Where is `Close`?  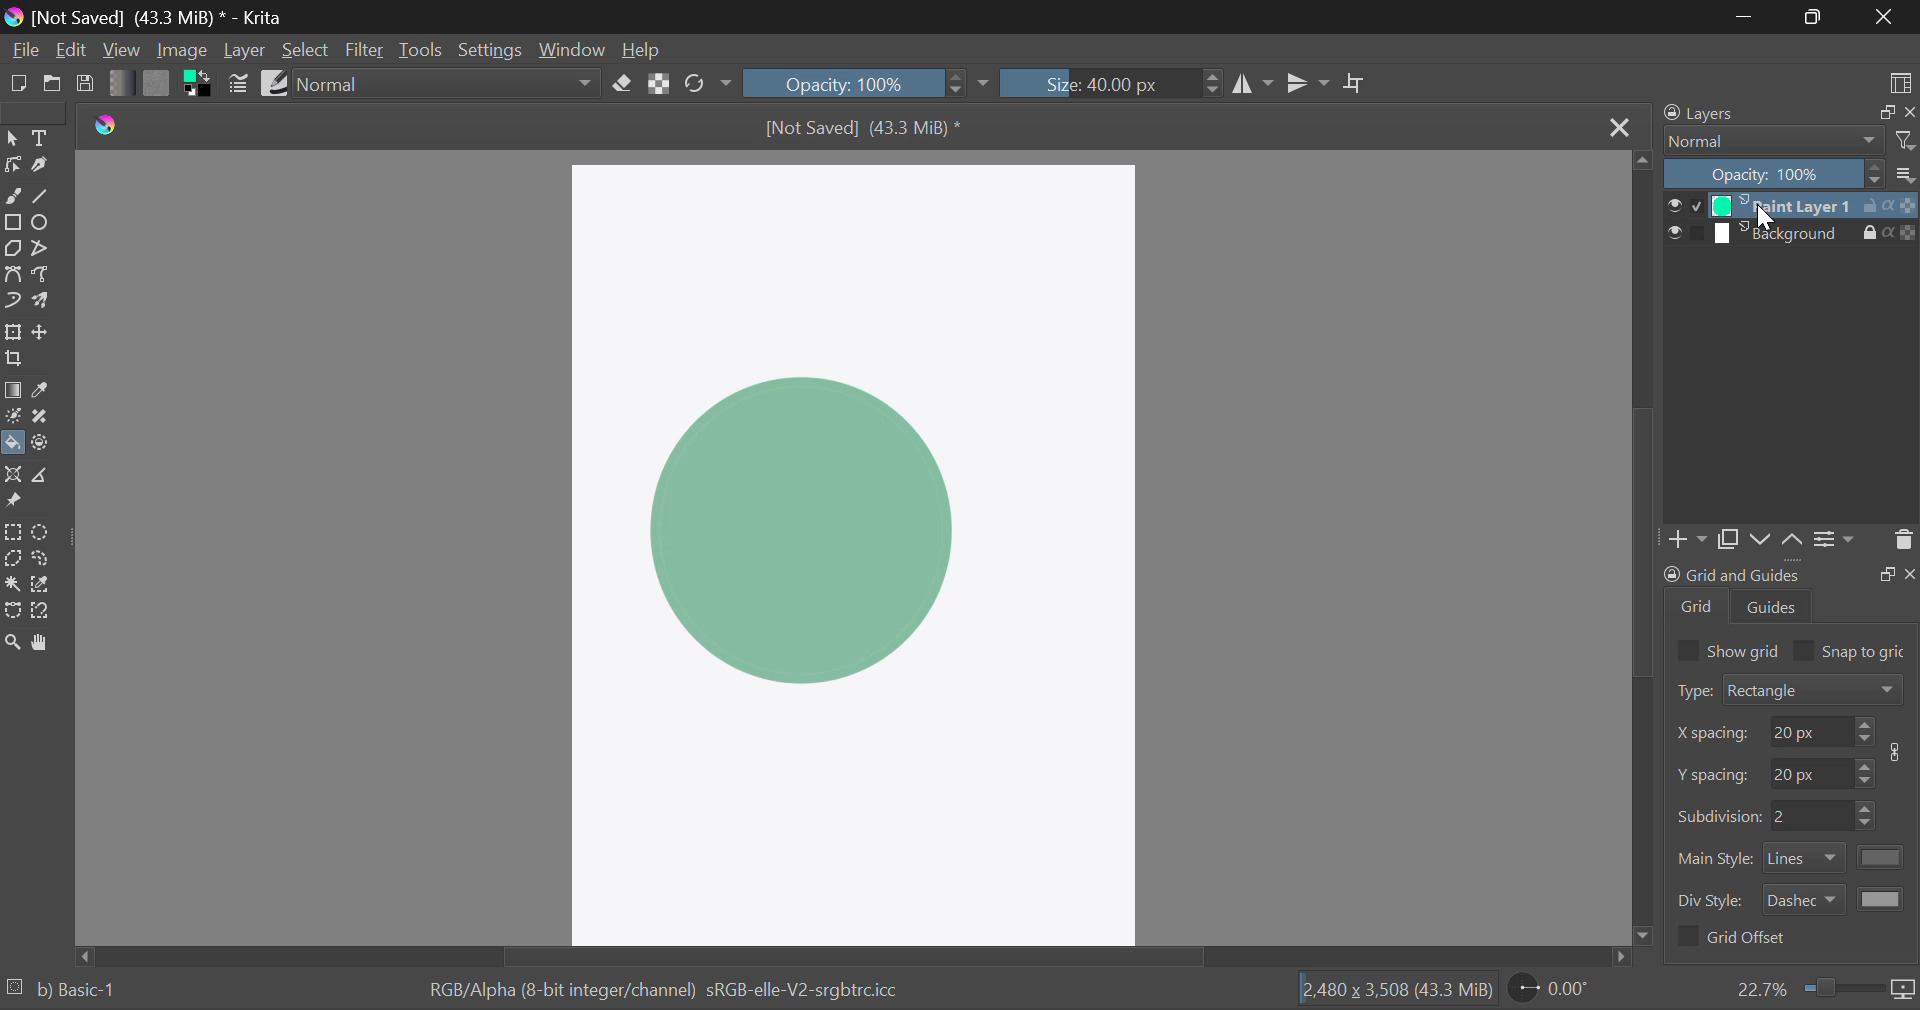 Close is located at coordinates (1885, 17).